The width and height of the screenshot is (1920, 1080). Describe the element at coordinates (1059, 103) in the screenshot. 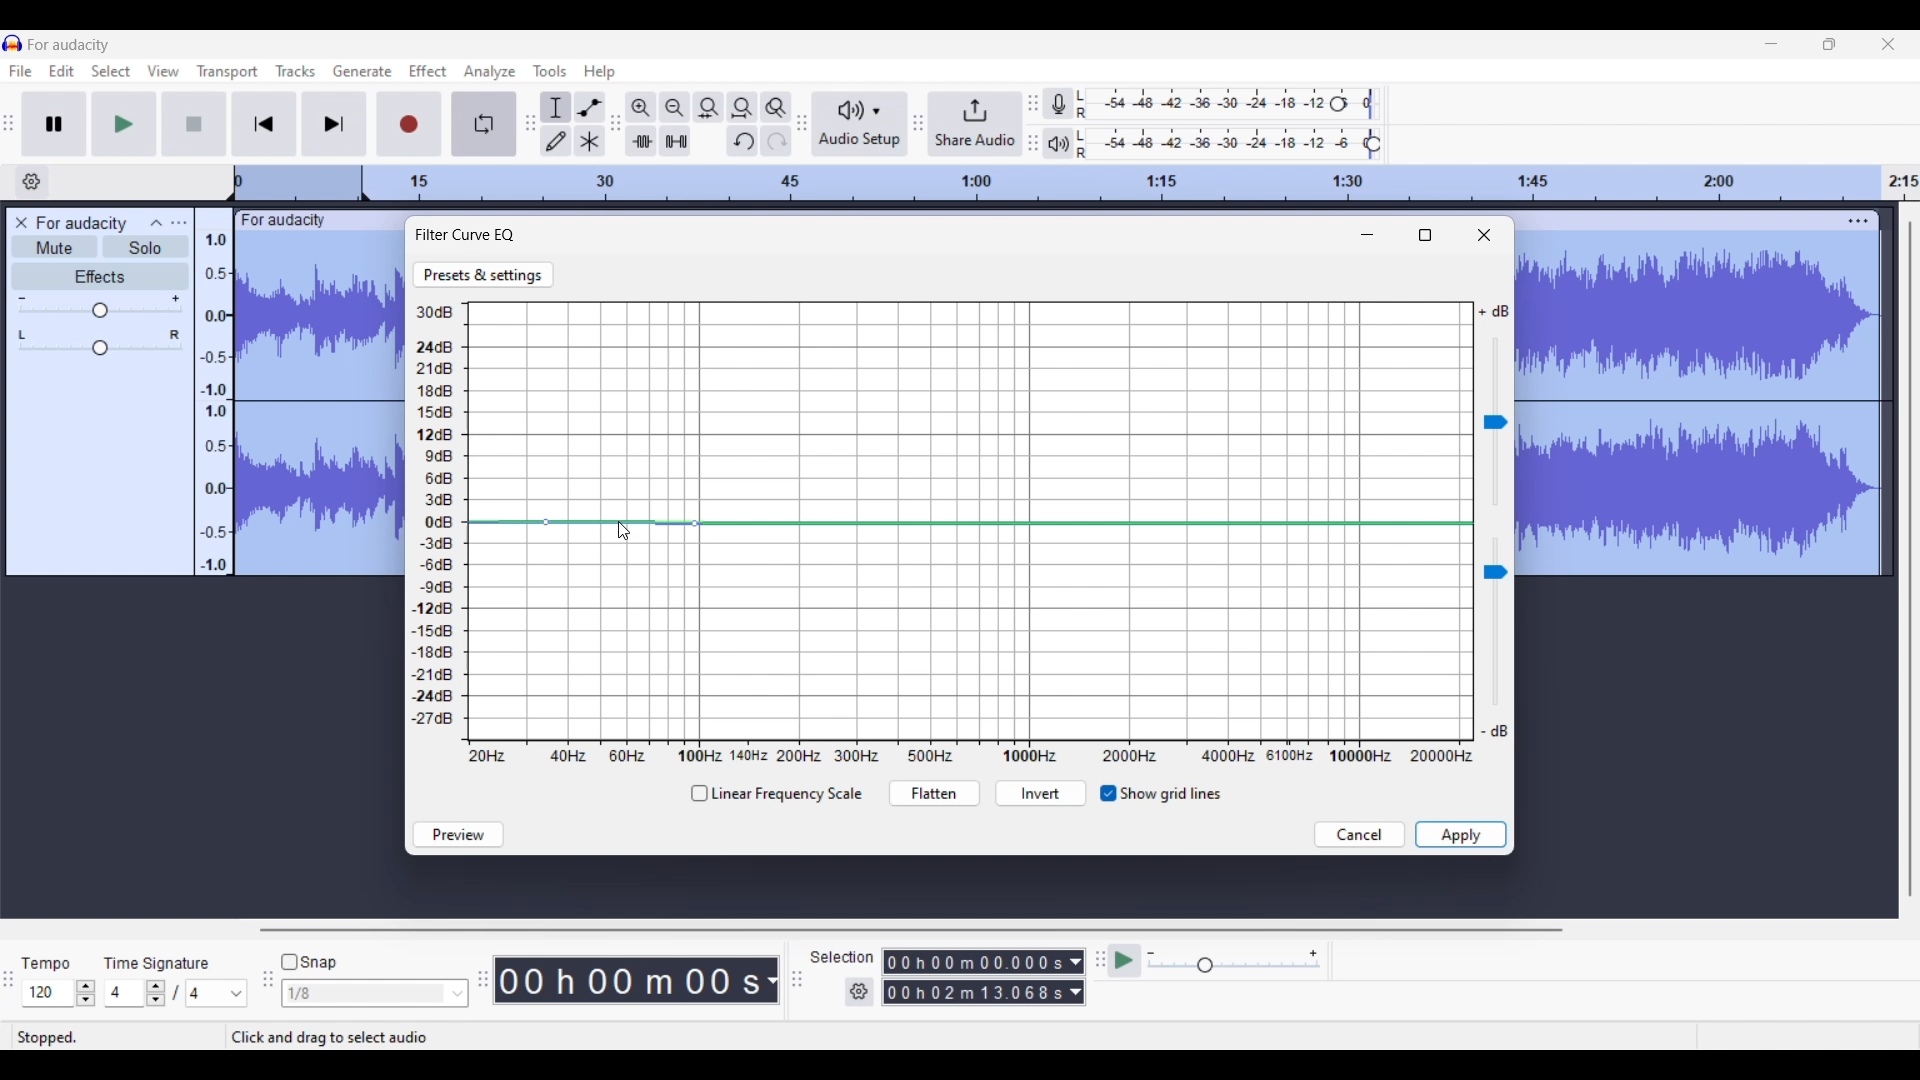

I see `Record meter` at that location.